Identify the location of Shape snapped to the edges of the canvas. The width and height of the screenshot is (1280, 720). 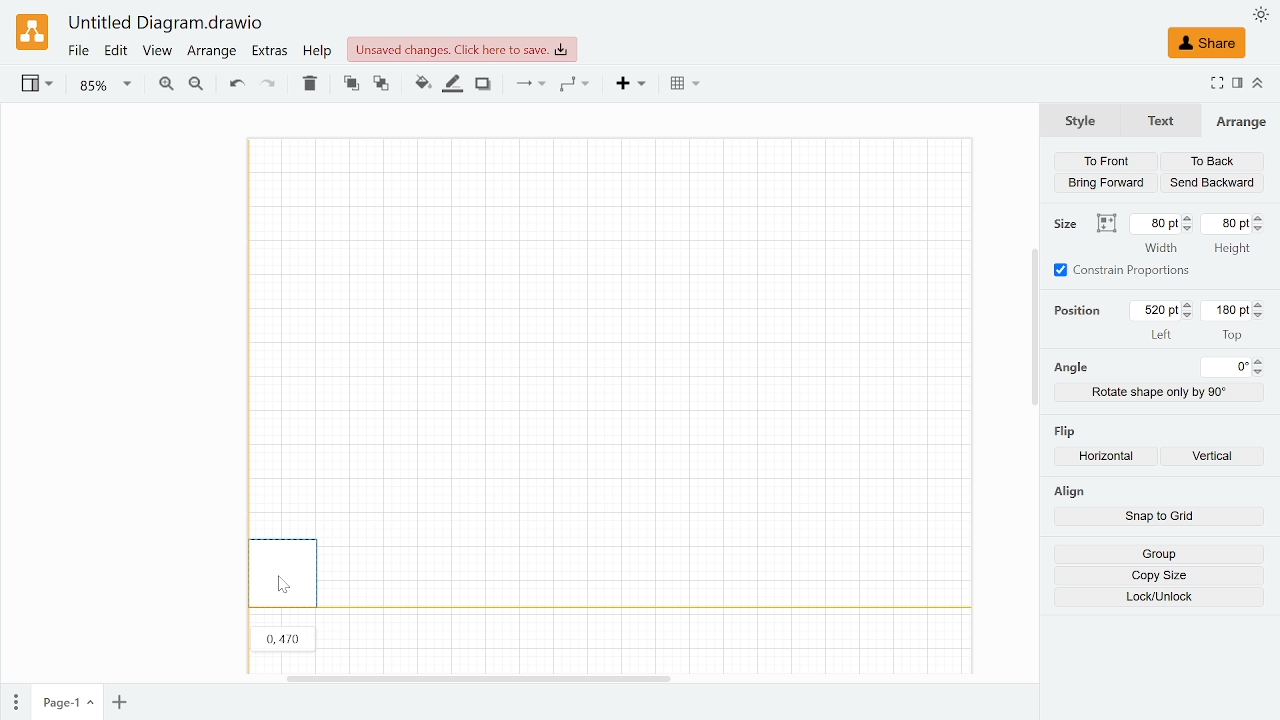
(283, 571).